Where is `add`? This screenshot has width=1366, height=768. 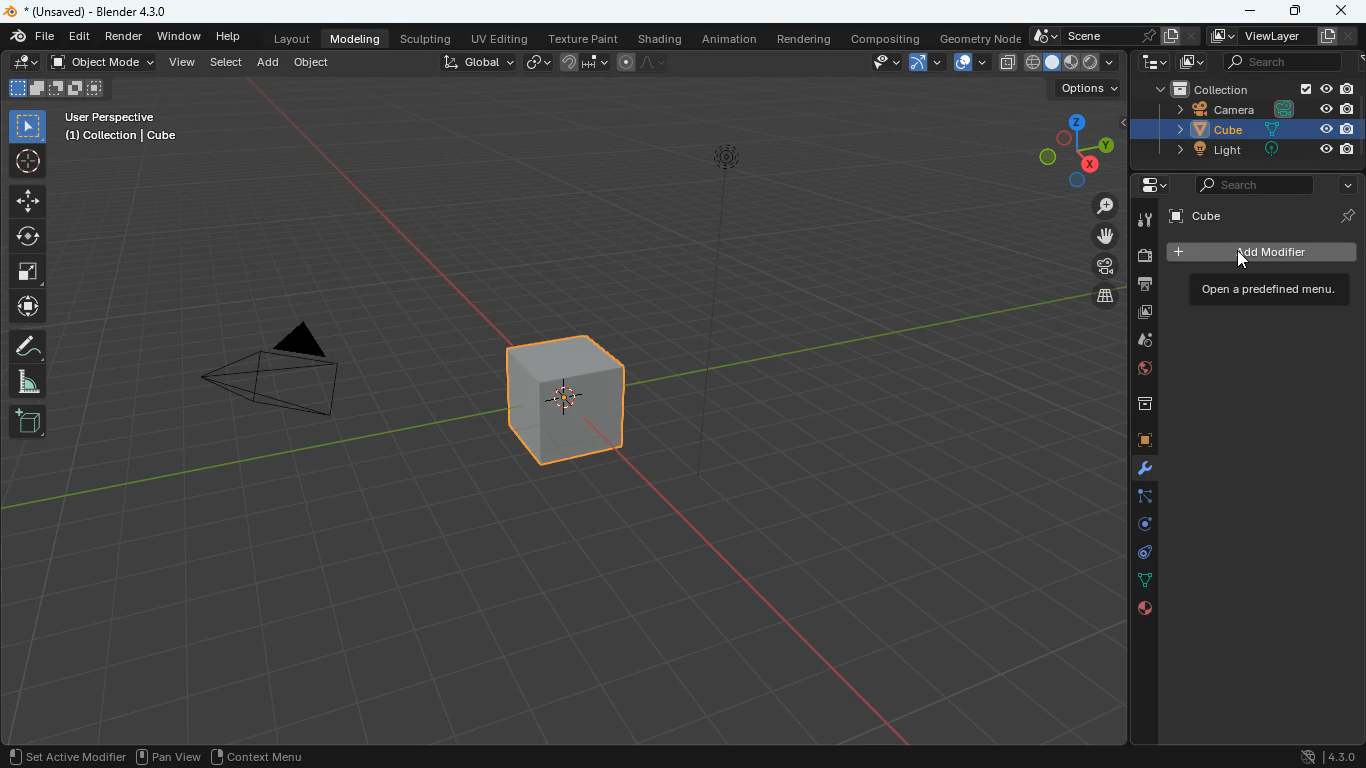
add is located at coordinates (269, 63).